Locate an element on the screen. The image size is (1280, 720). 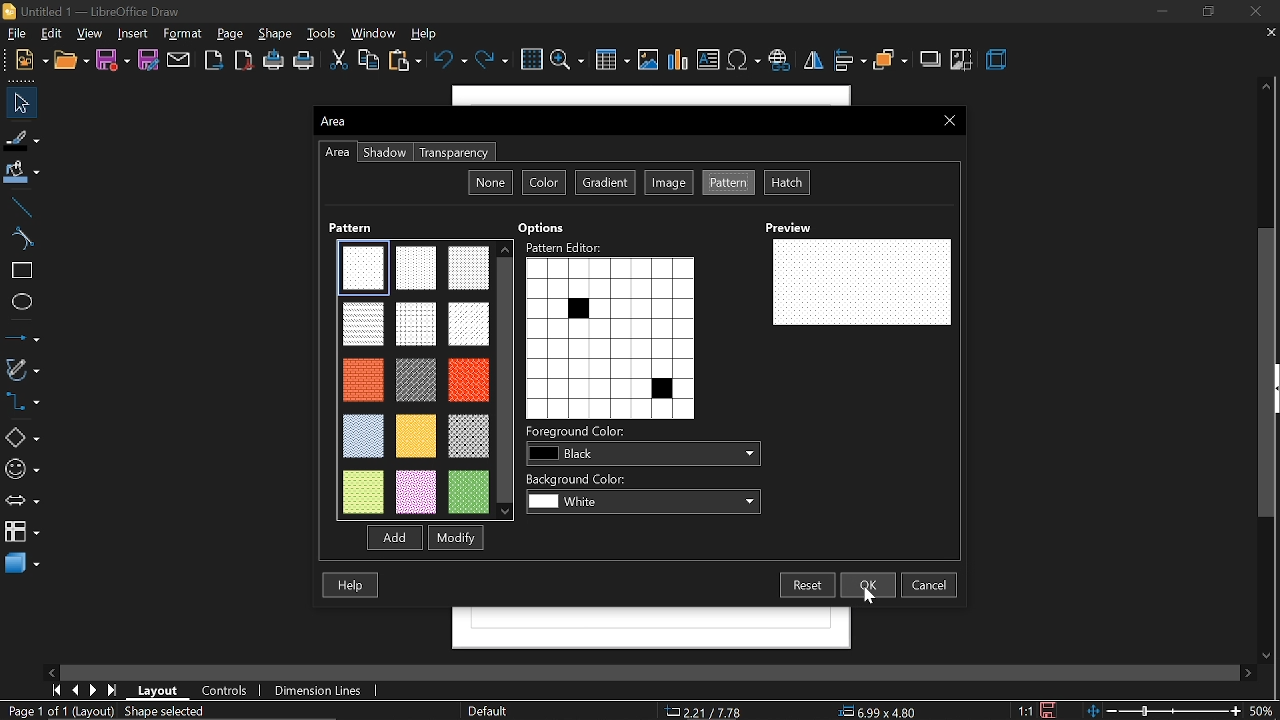
change zoom is located at coordinates (1164, 710).